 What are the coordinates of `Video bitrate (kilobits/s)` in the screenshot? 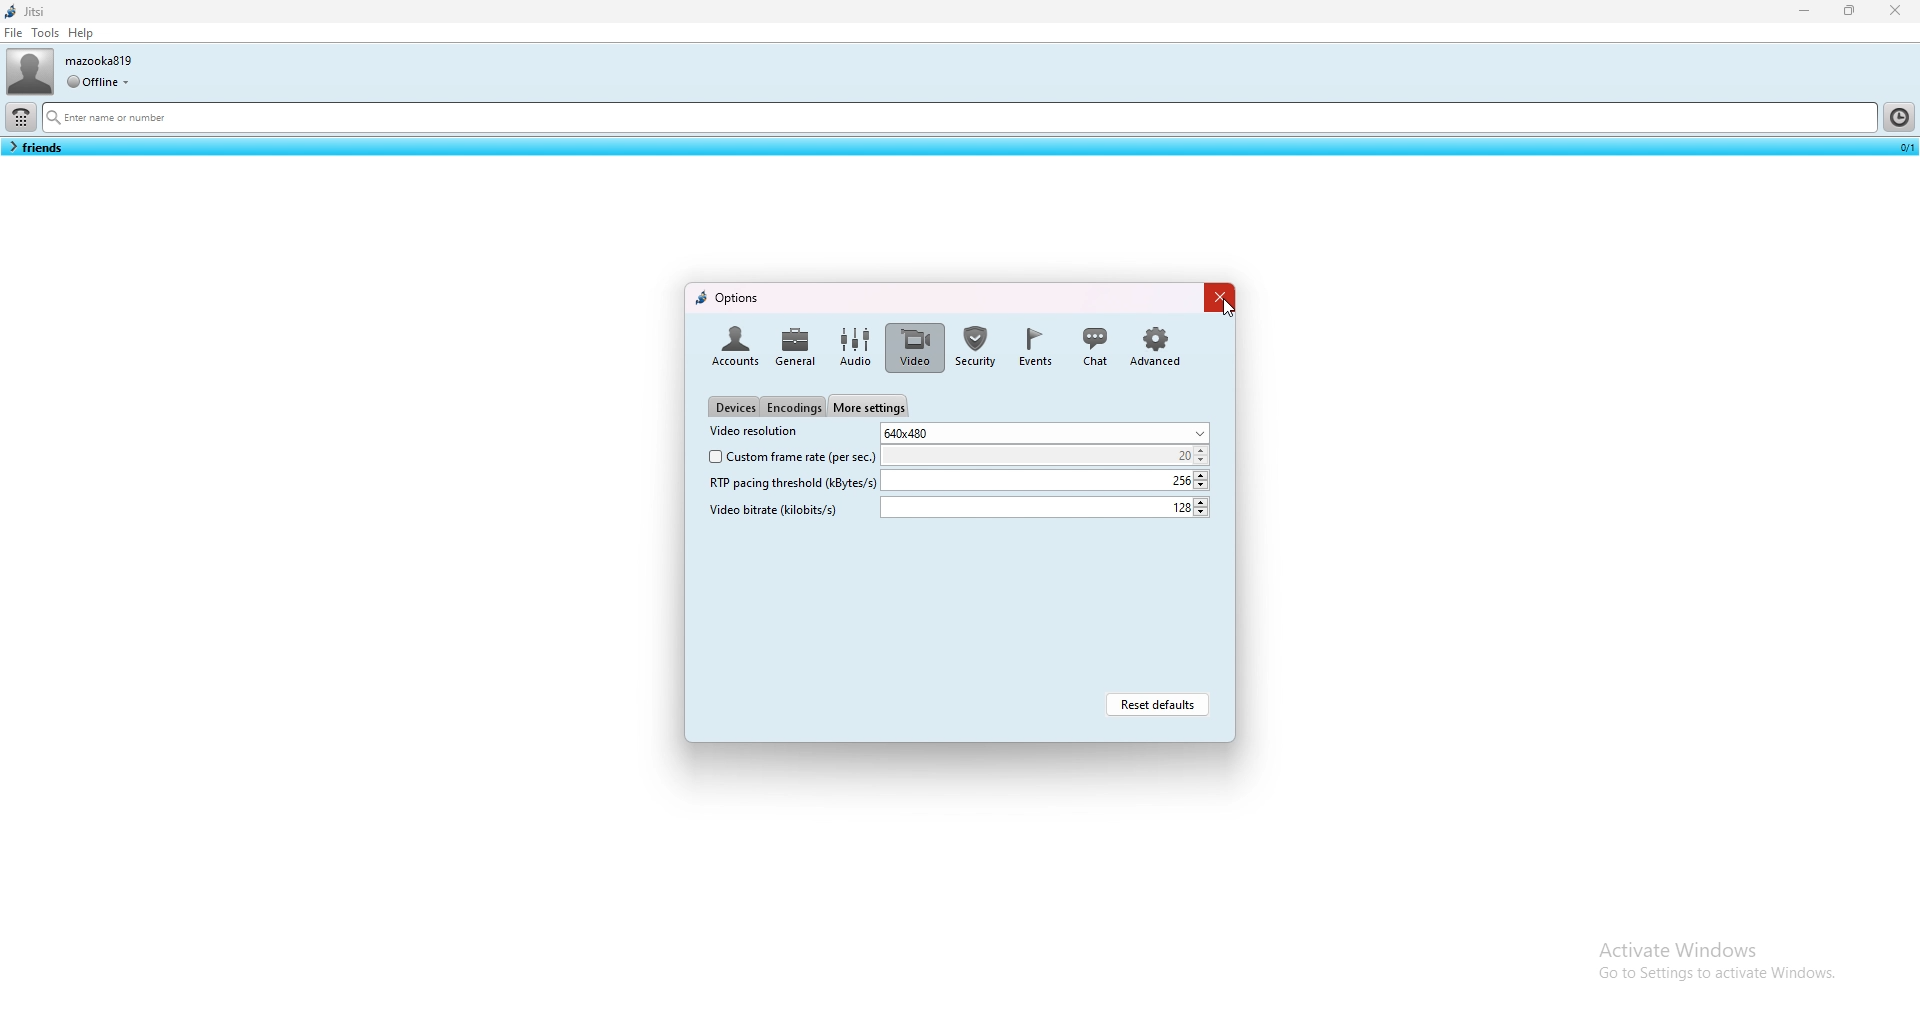 It's located at (773, 511).